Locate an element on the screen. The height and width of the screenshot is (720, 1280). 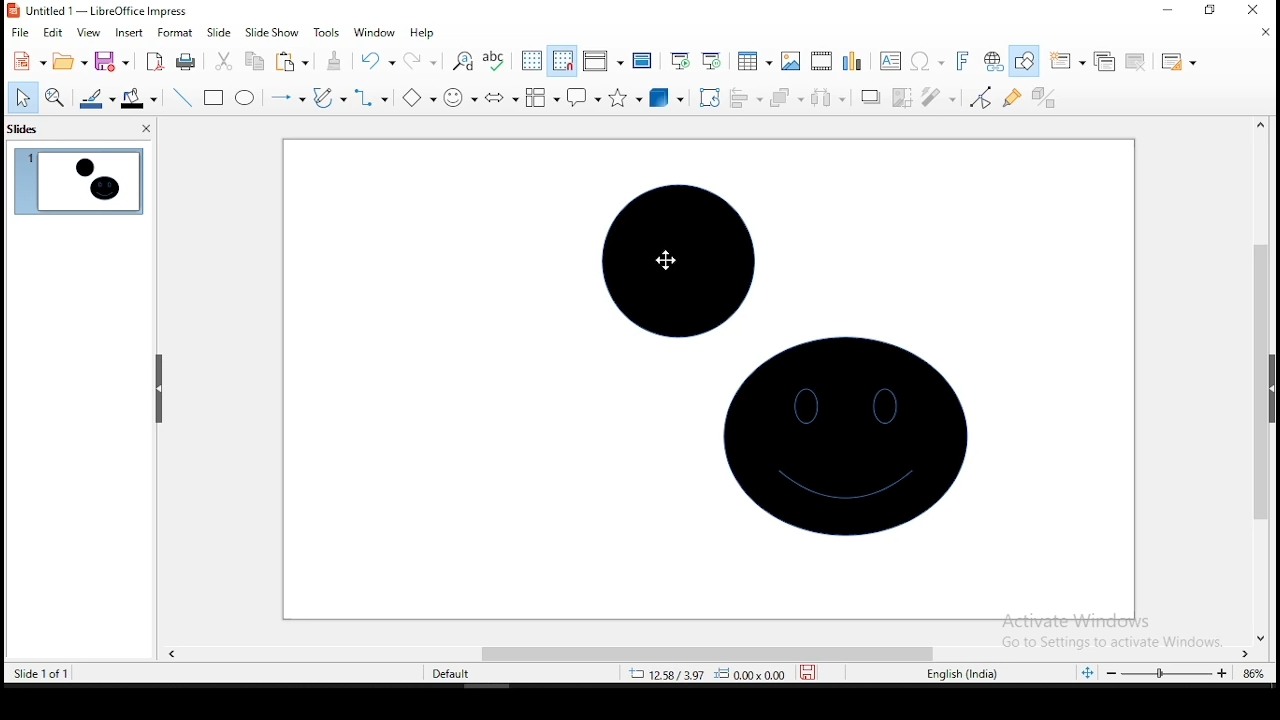
english (india) is located at coordinates (967, 674).